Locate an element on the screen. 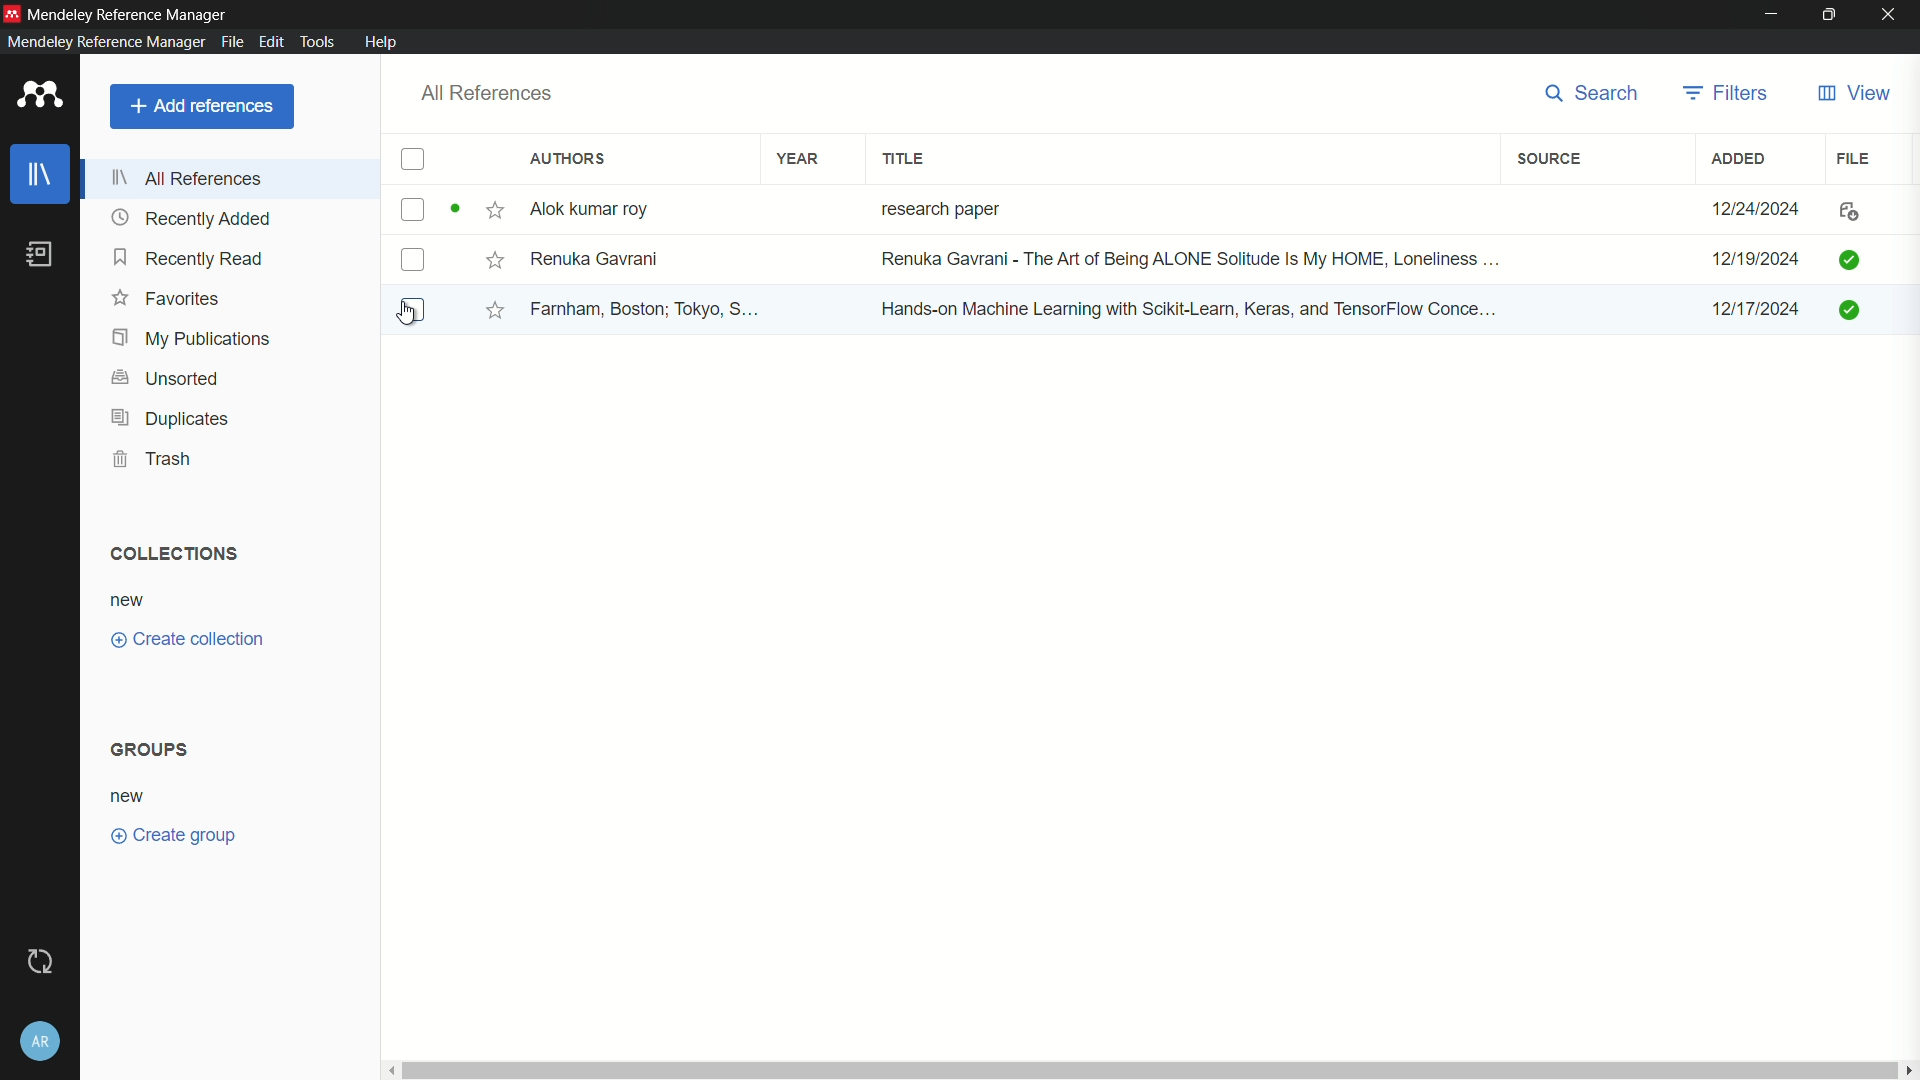 Image resolution: width=1920 pixels, height=1080 pixels. star is located at coordinates (494, 214).